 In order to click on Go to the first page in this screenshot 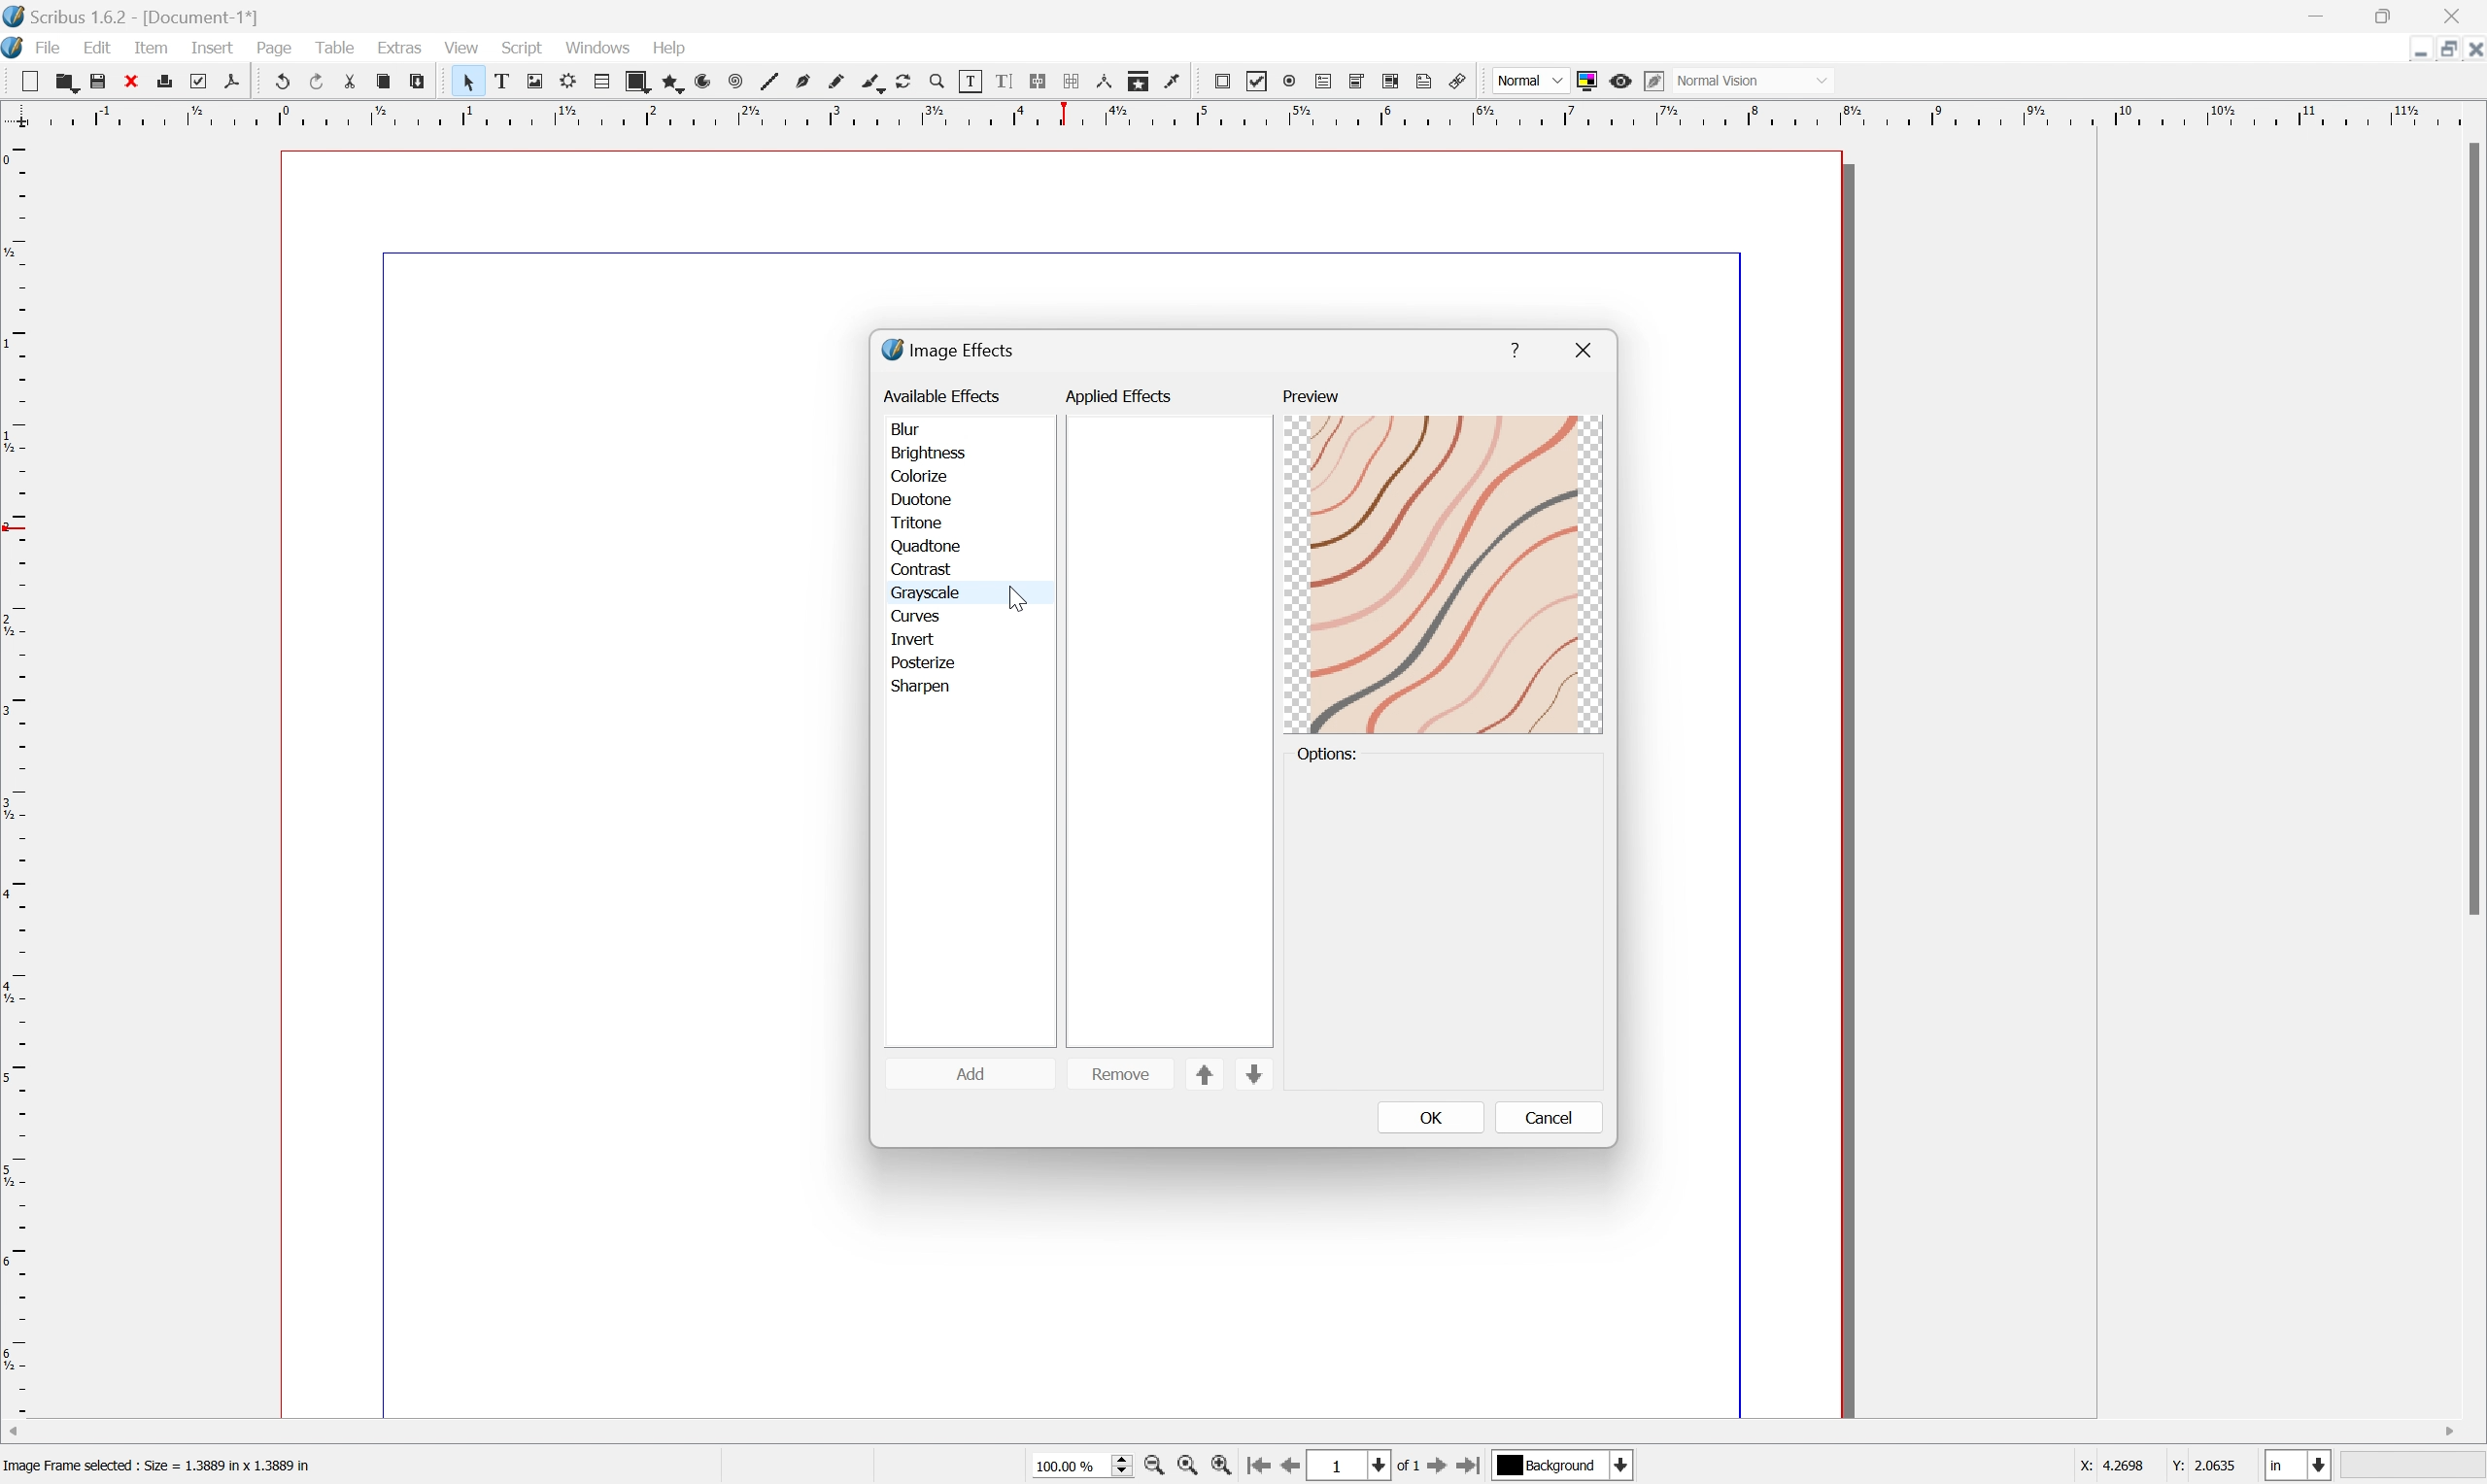, I will do `click(1262, 1468)`.